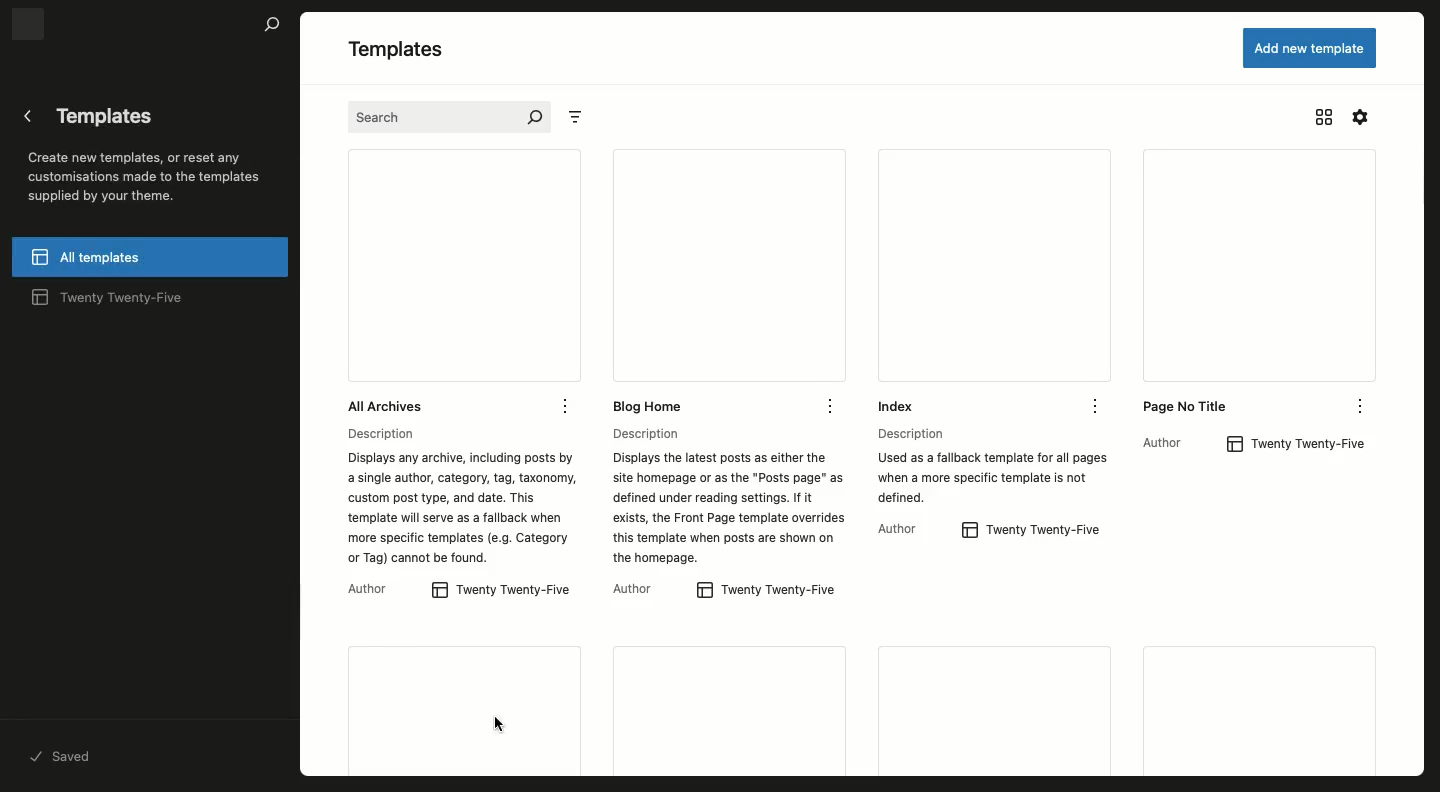 The image size is (1440, 792). I want to click on No title, so click(1193, 405).